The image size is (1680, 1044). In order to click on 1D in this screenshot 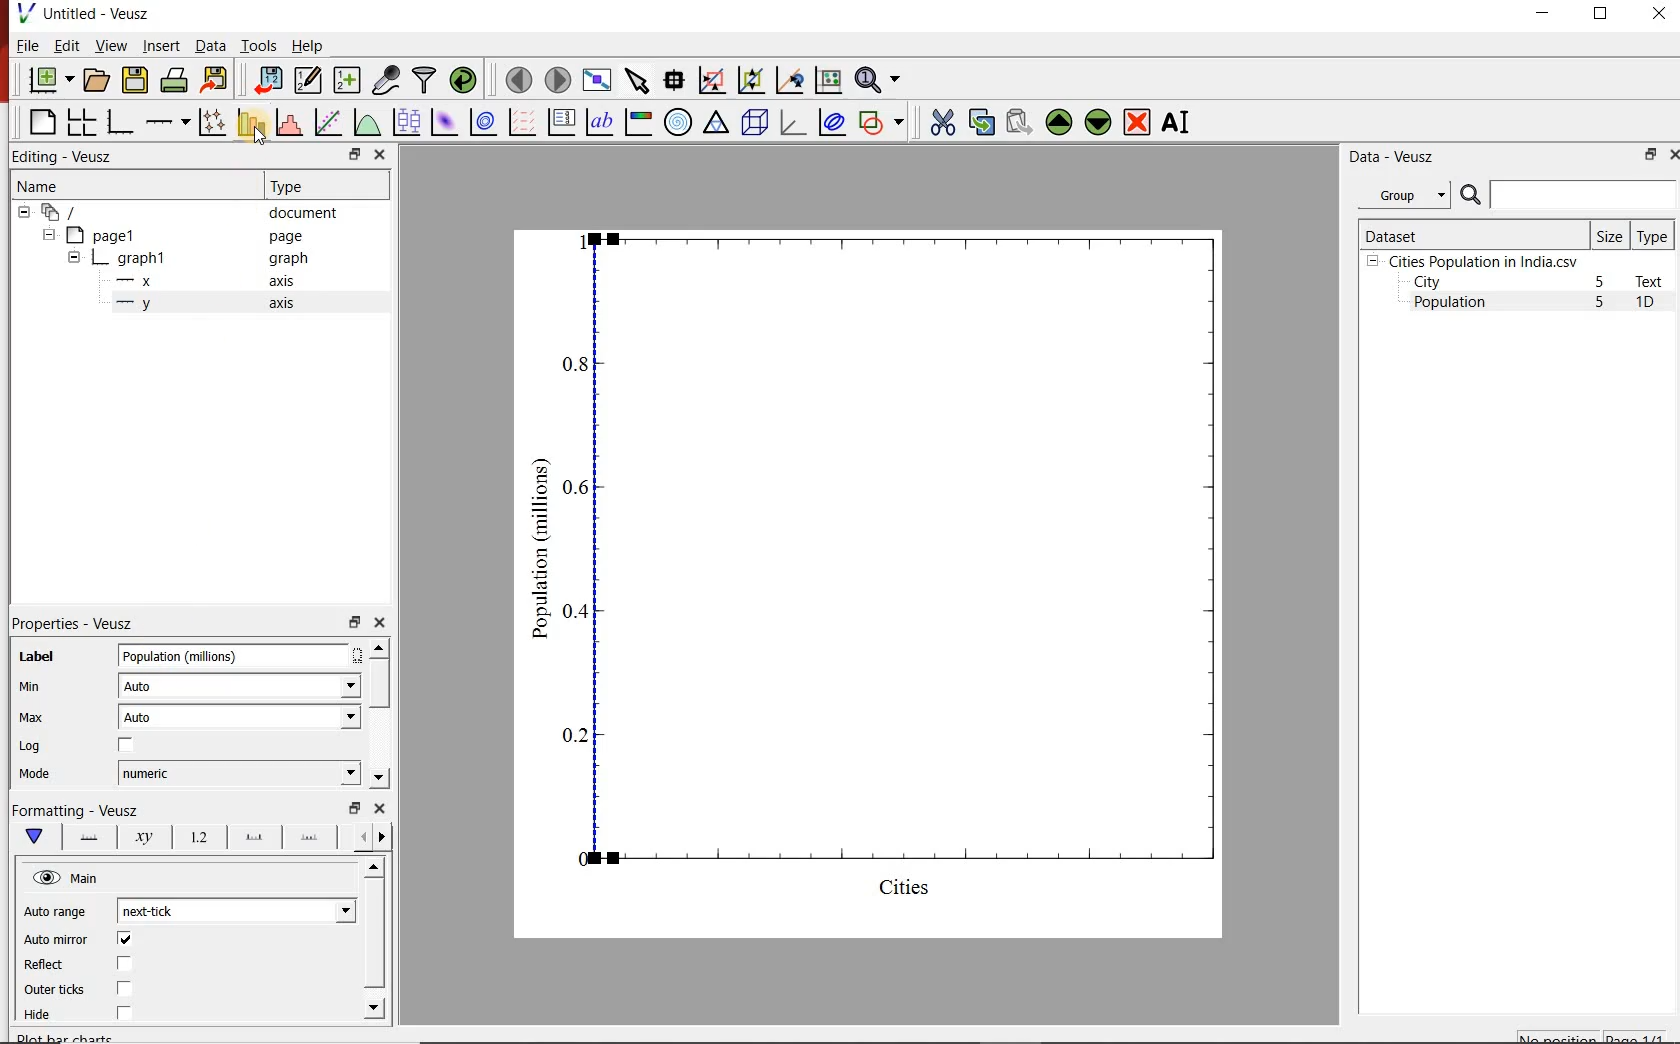, I will do `click(1653, 304)`.